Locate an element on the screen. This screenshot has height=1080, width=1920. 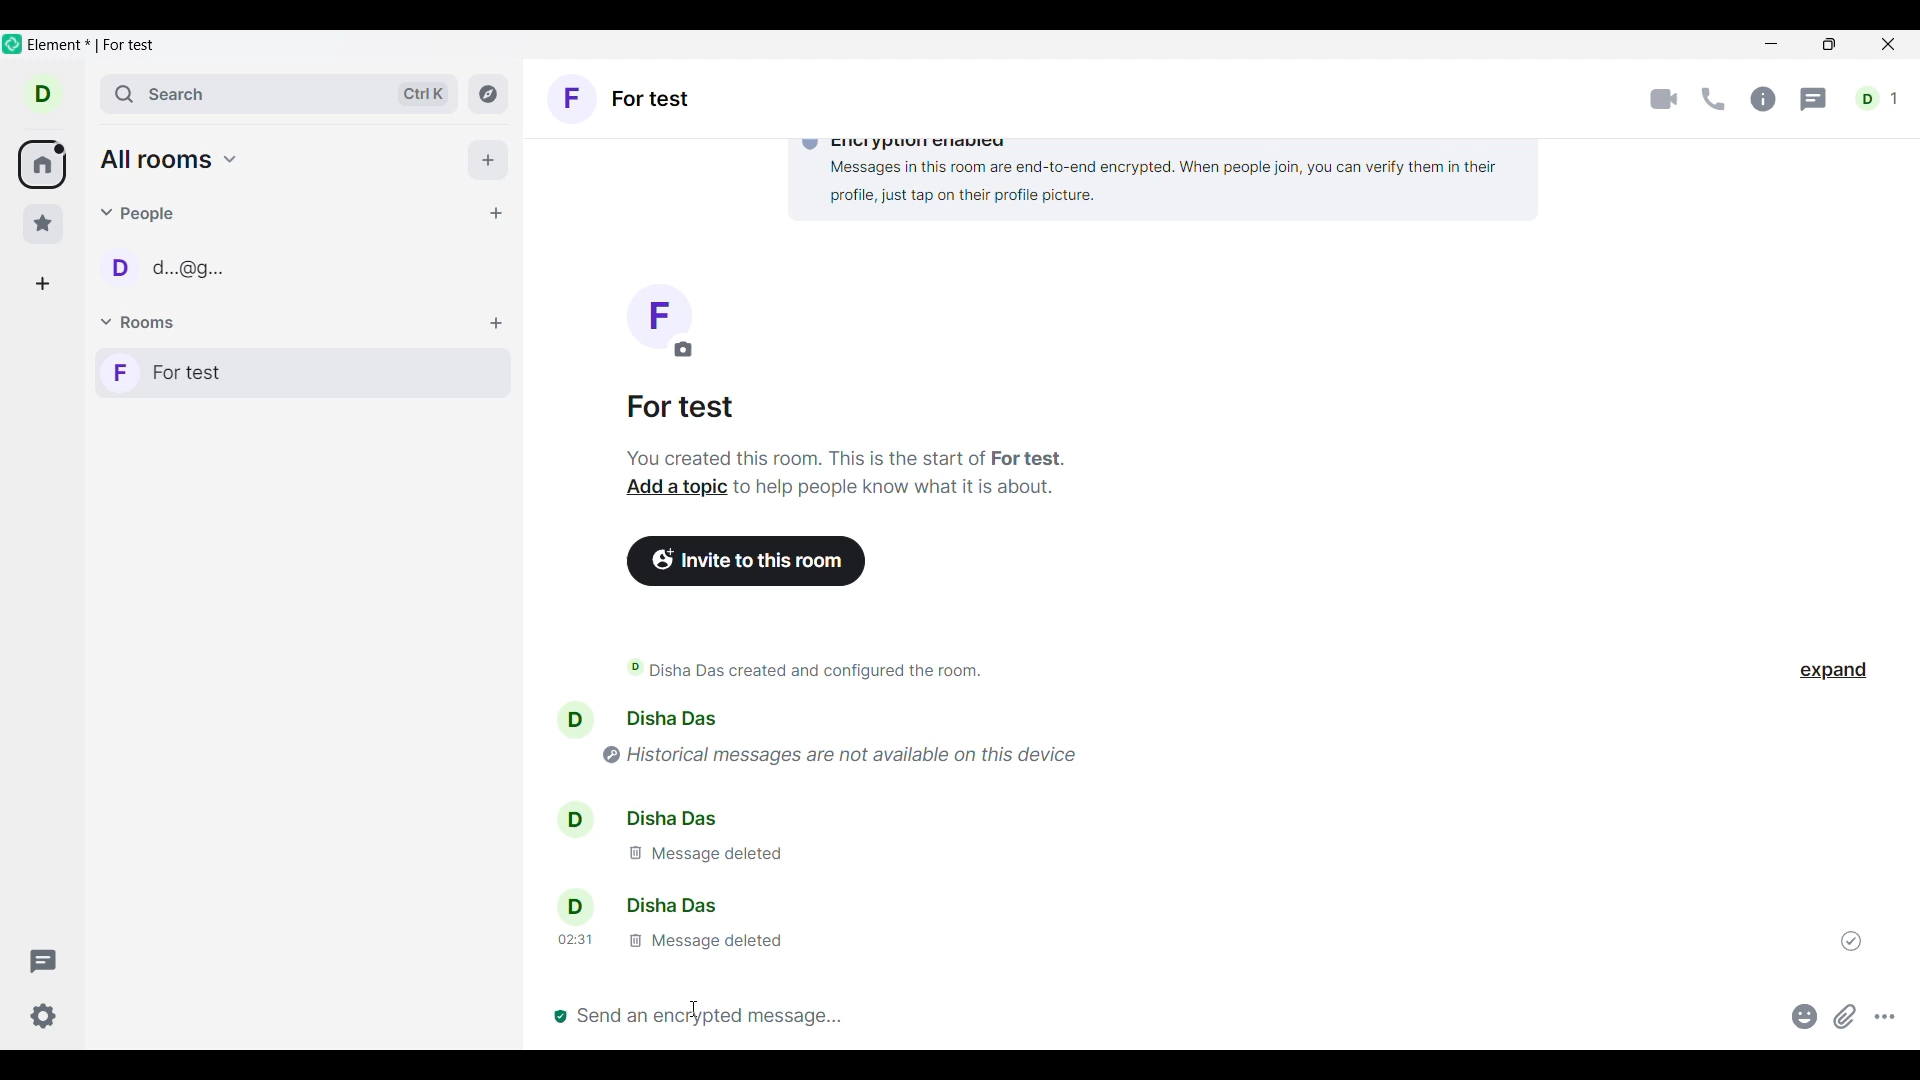
disha das is located at coordinates (666, 816).